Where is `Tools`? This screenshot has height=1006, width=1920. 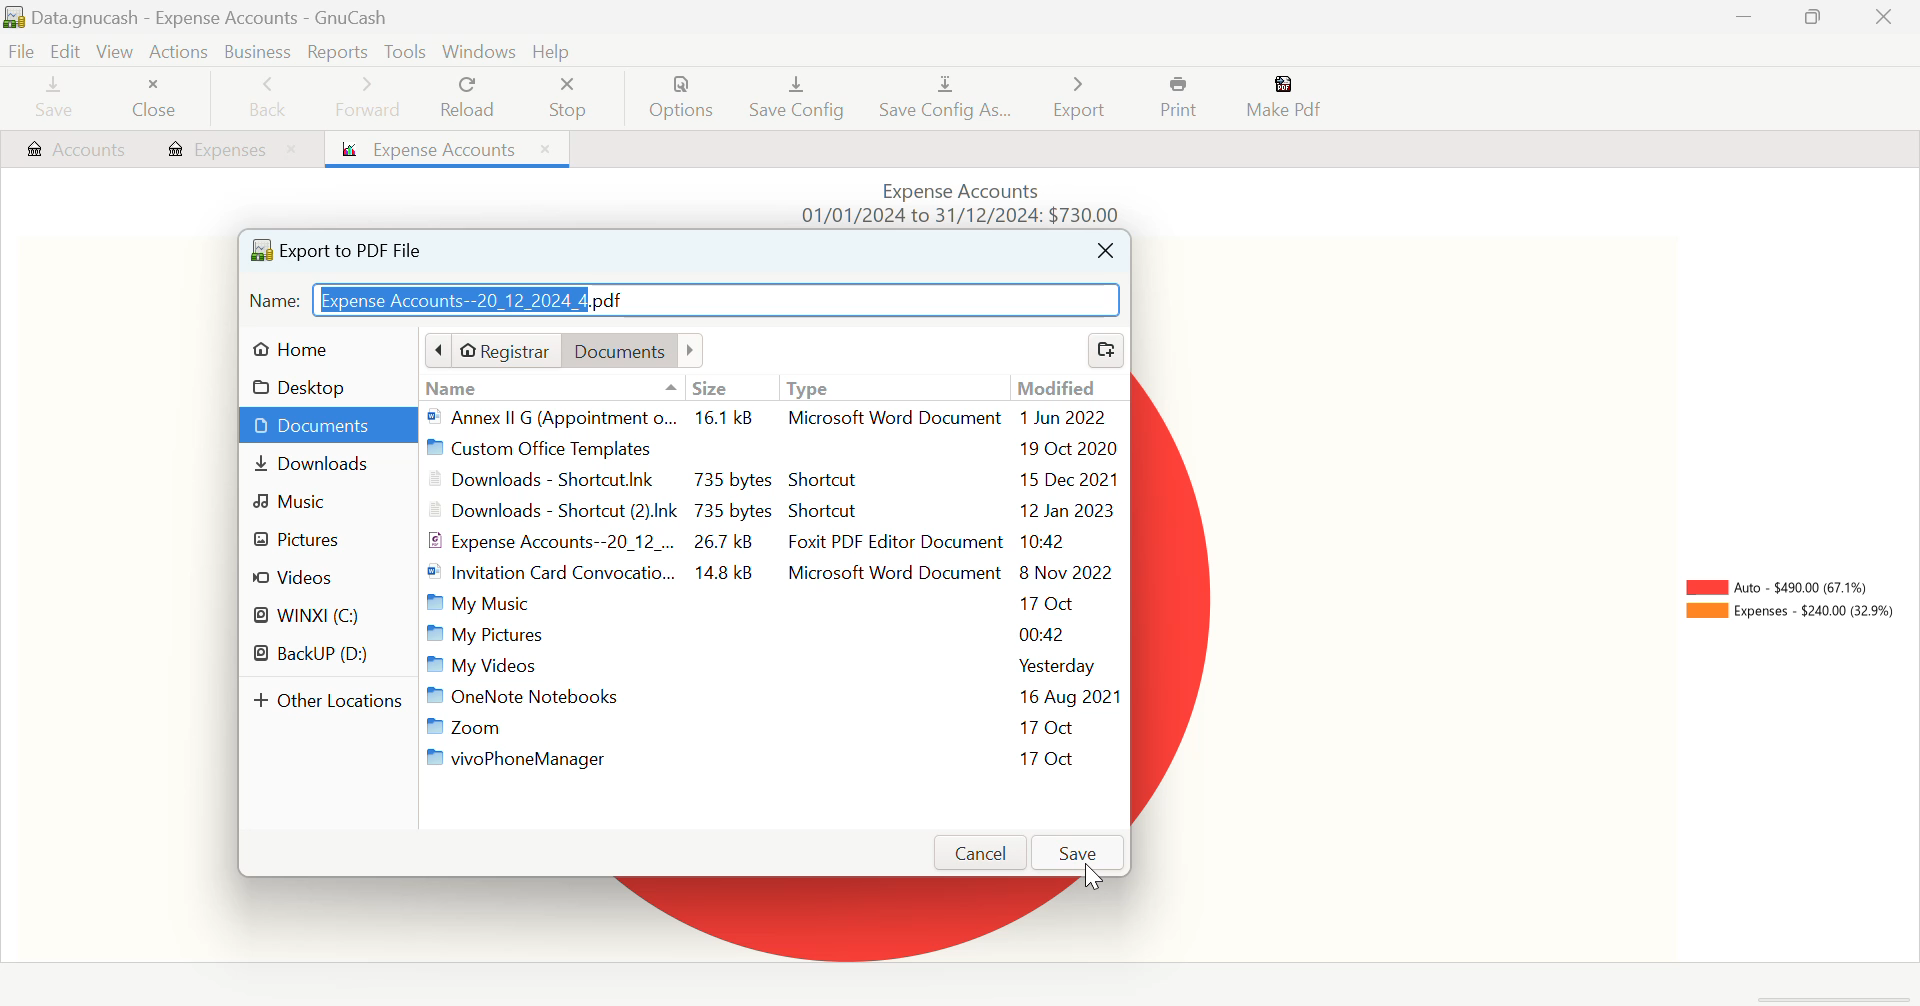 Tools is located at coordinates (404, 52).